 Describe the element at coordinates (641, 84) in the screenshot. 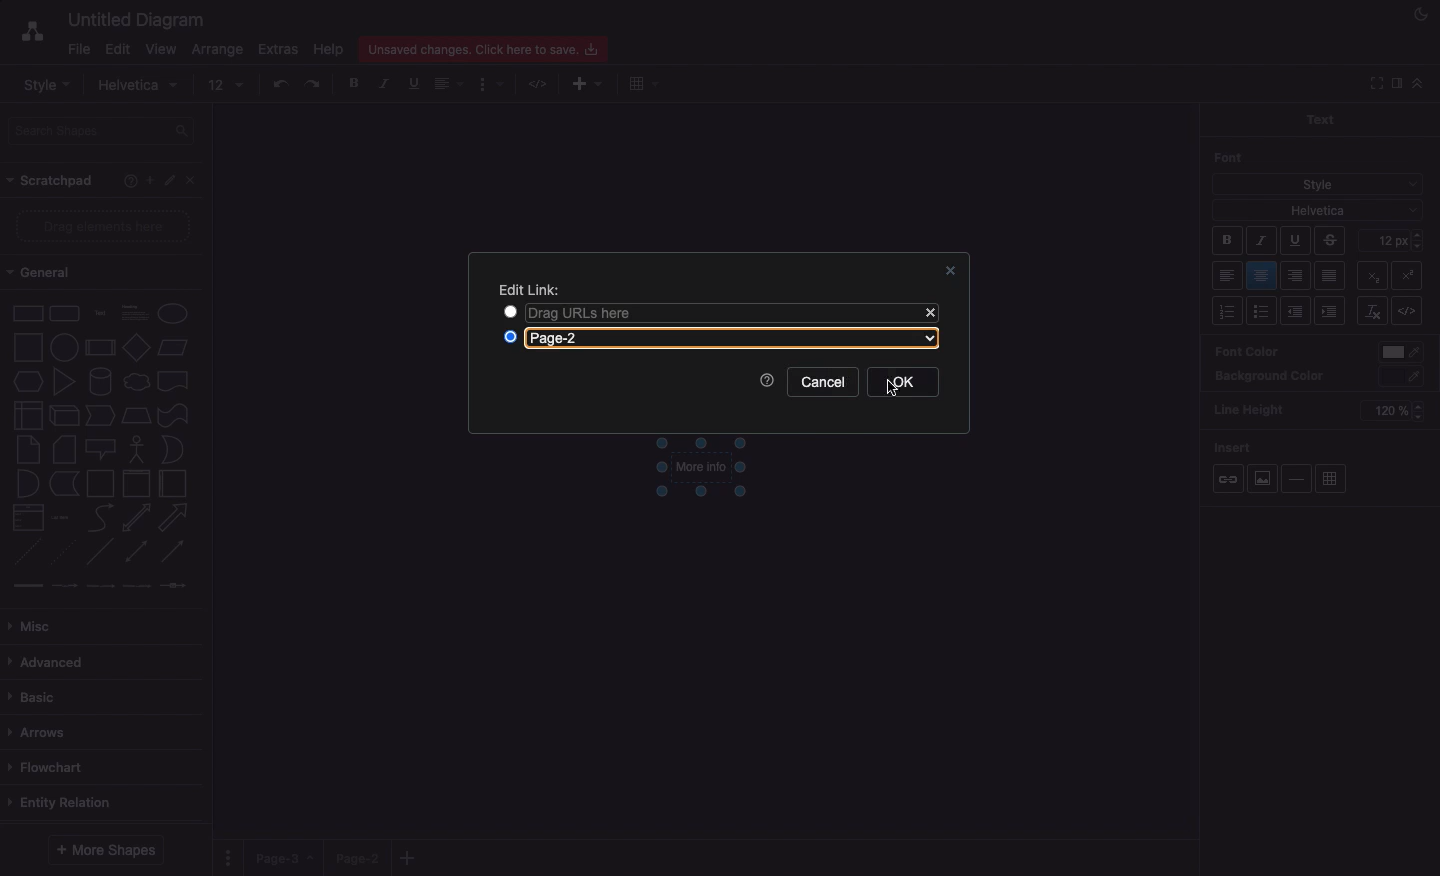

I see `Add` at that location.